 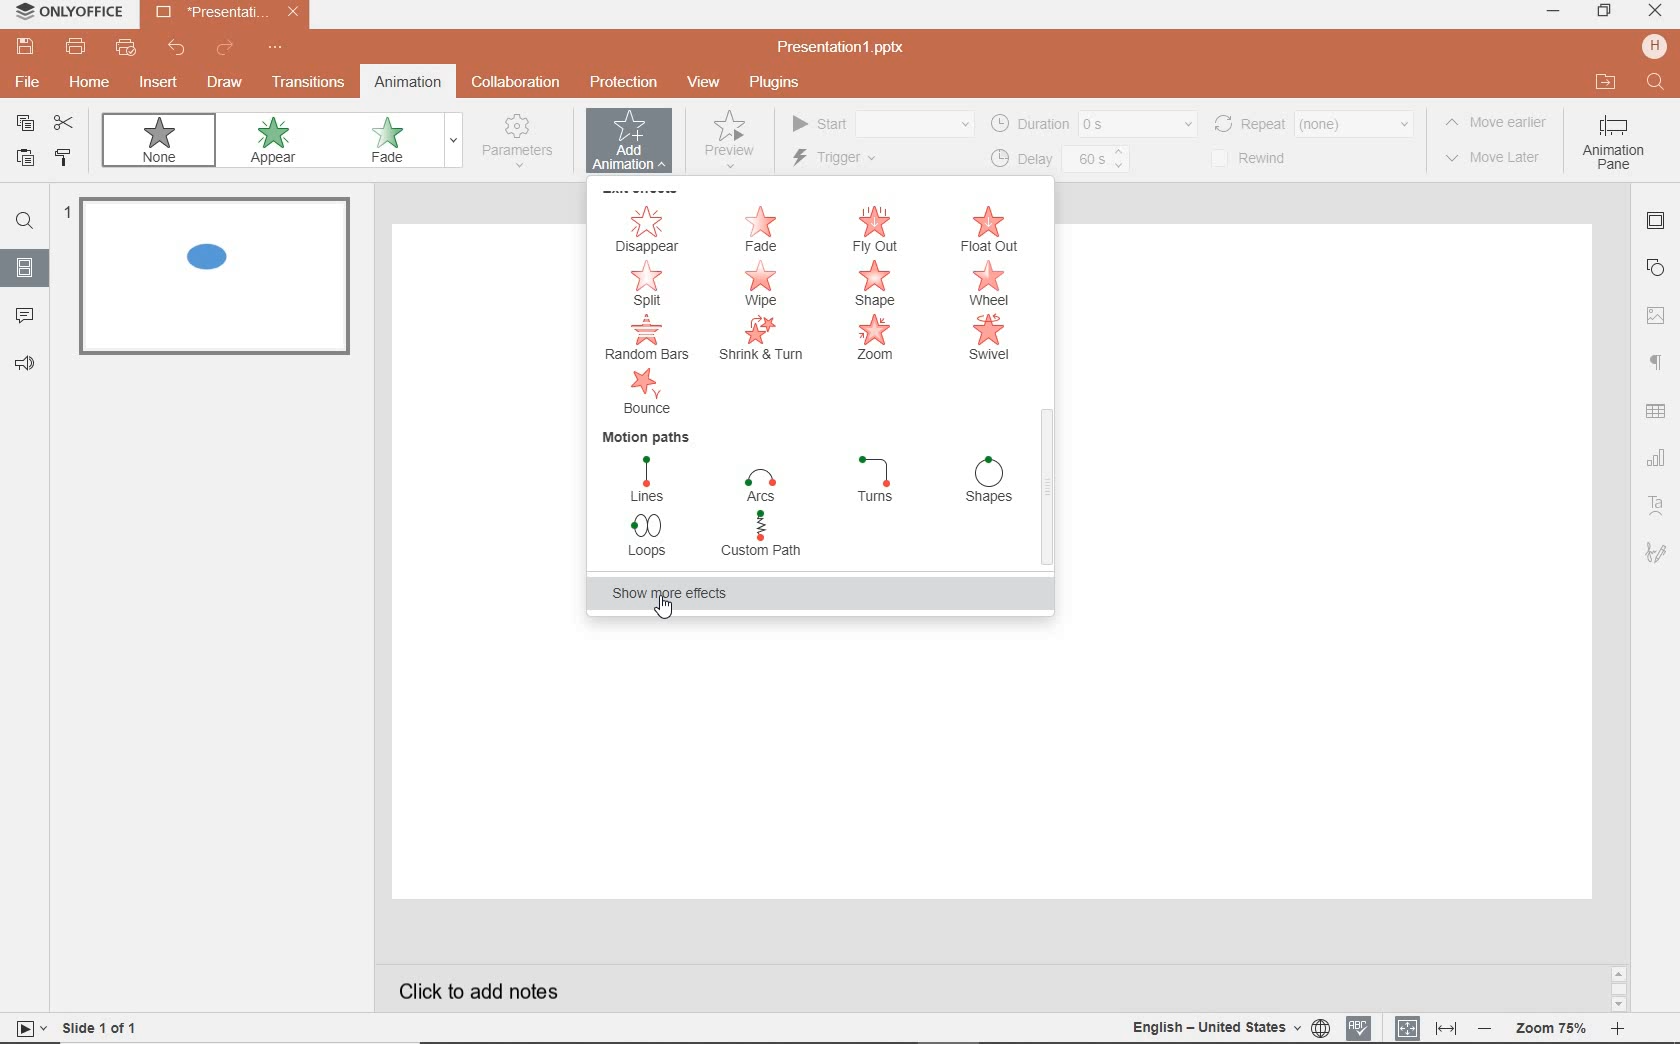 I want to click on fade, so click(x=398, y=142).